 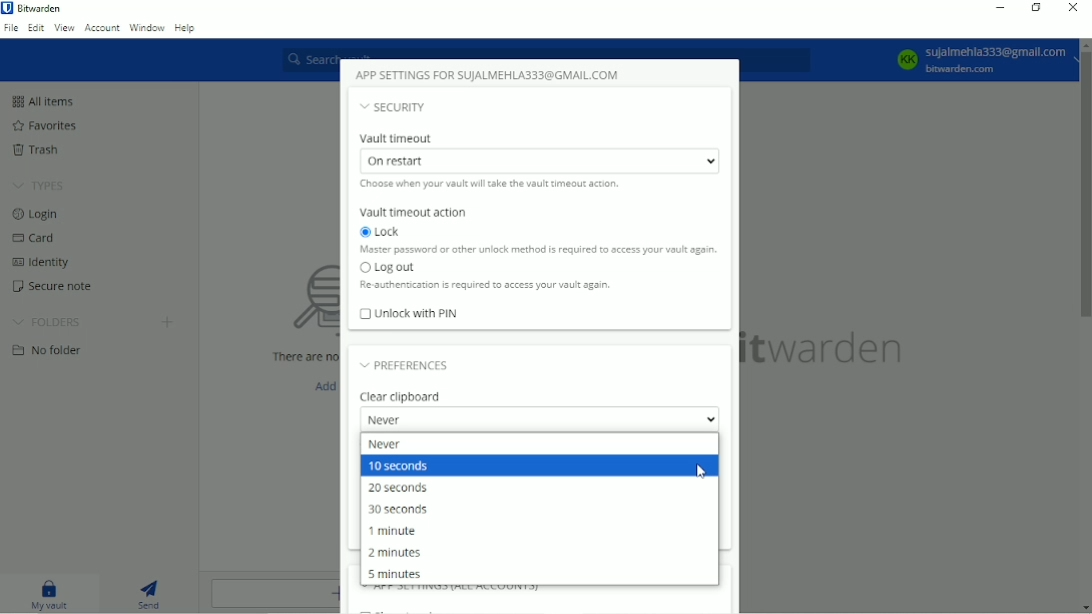 What do you see at coordinates (44, 263) in the screenshot?
I see `Identity` at bounding box center [44, 263].